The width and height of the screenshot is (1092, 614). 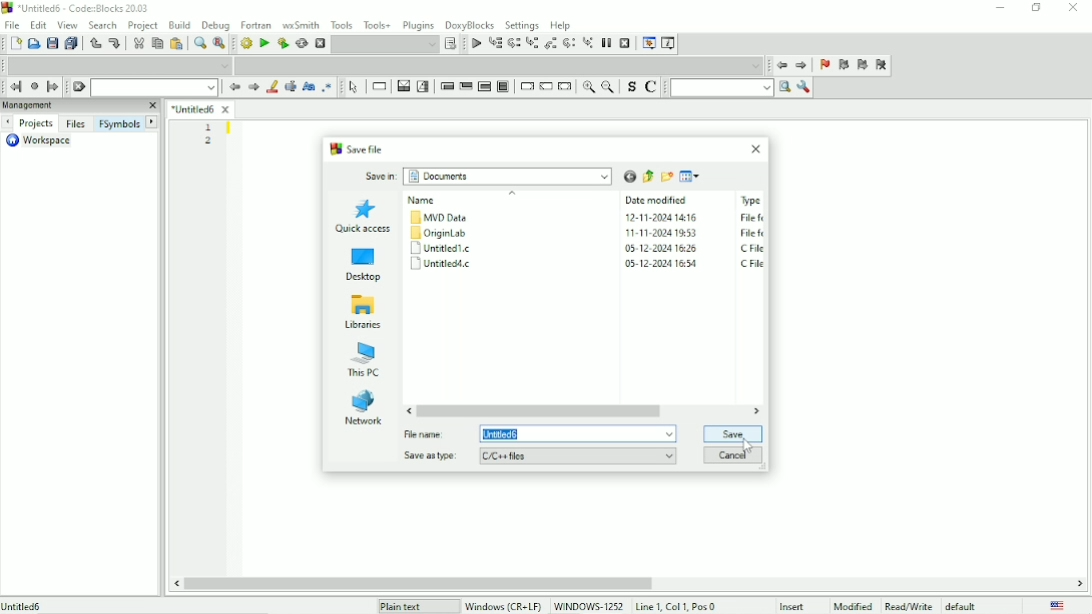 What do you see at coordinates (156, 43) in the screenshot?
I see `Copy` at bounding box center [156, 43].